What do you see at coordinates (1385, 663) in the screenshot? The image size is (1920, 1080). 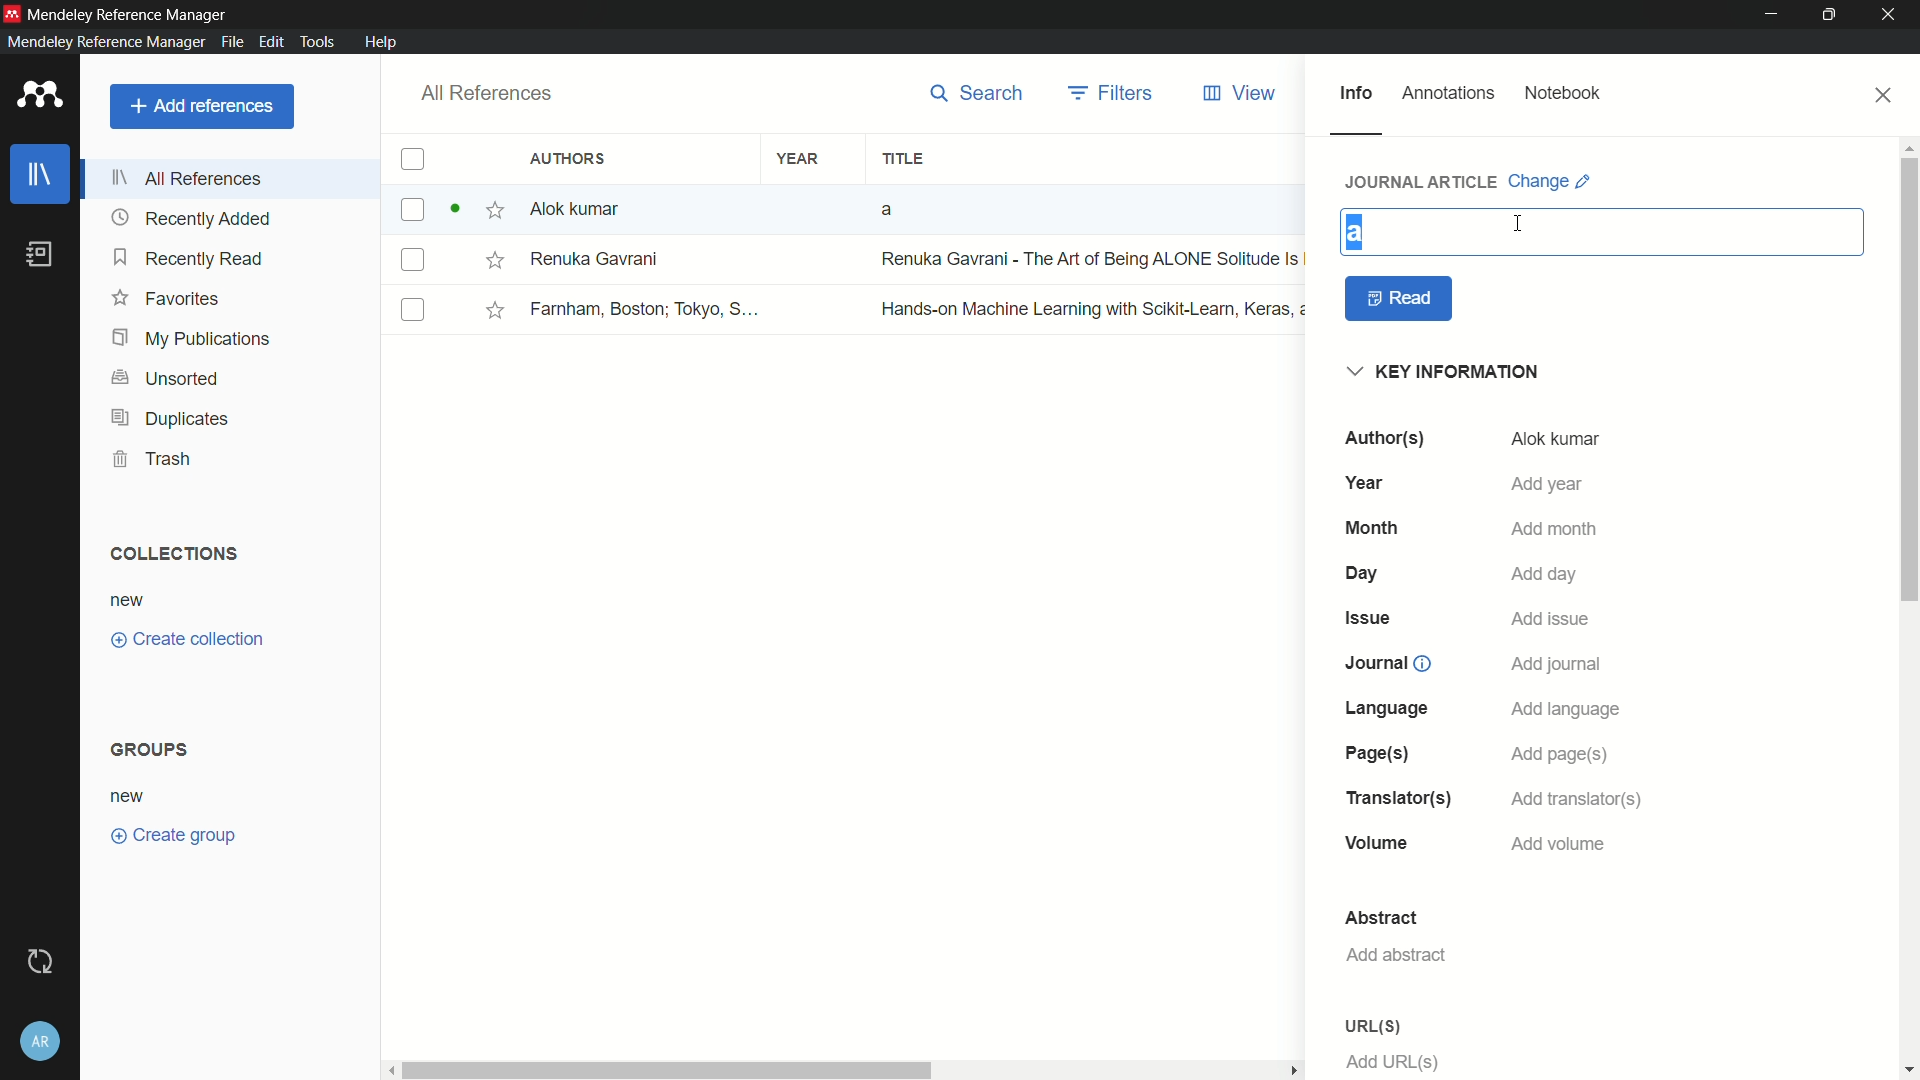 I see `journal` at bounding box center [1385, 663].